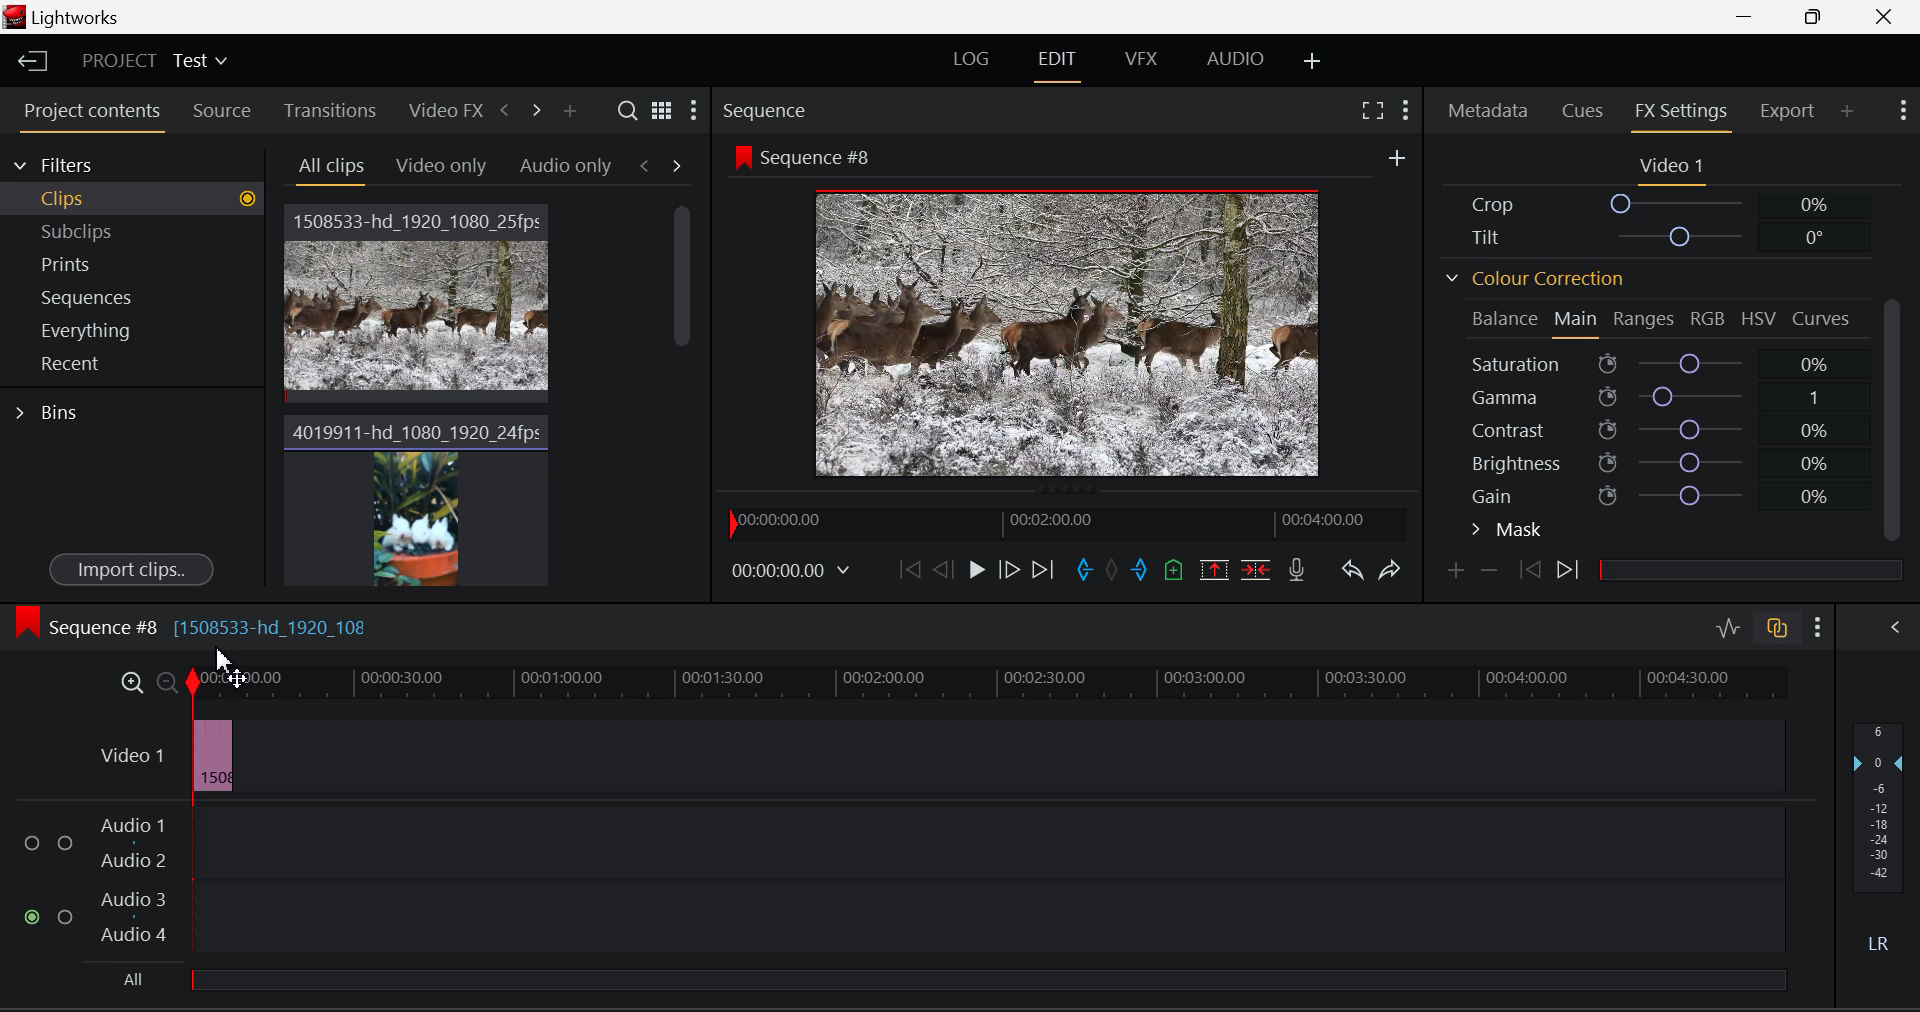  Describe the element at coordinates (82, 629) in the screenshot. I see `Sequence #8 Timeline Display` at that location.